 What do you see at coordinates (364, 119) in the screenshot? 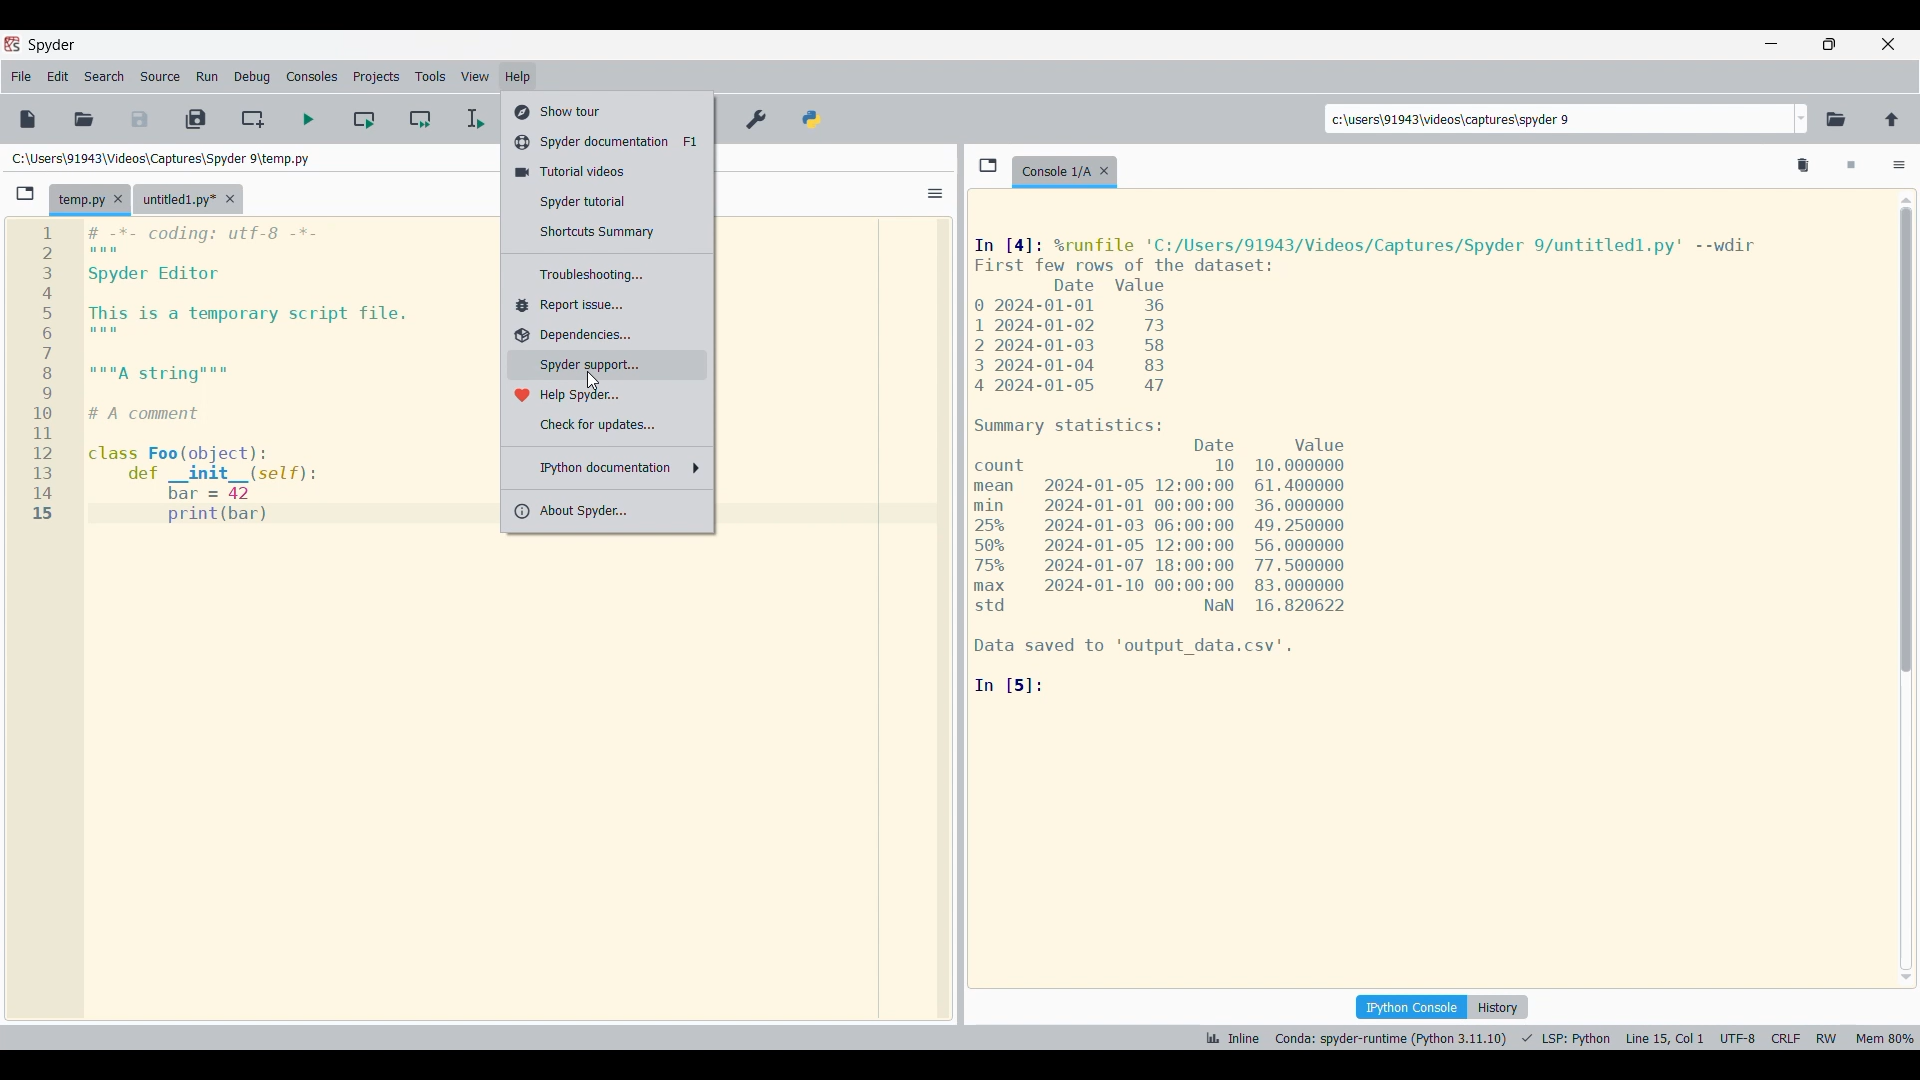
I see `Run current cell` at bounding box center [364, 119].